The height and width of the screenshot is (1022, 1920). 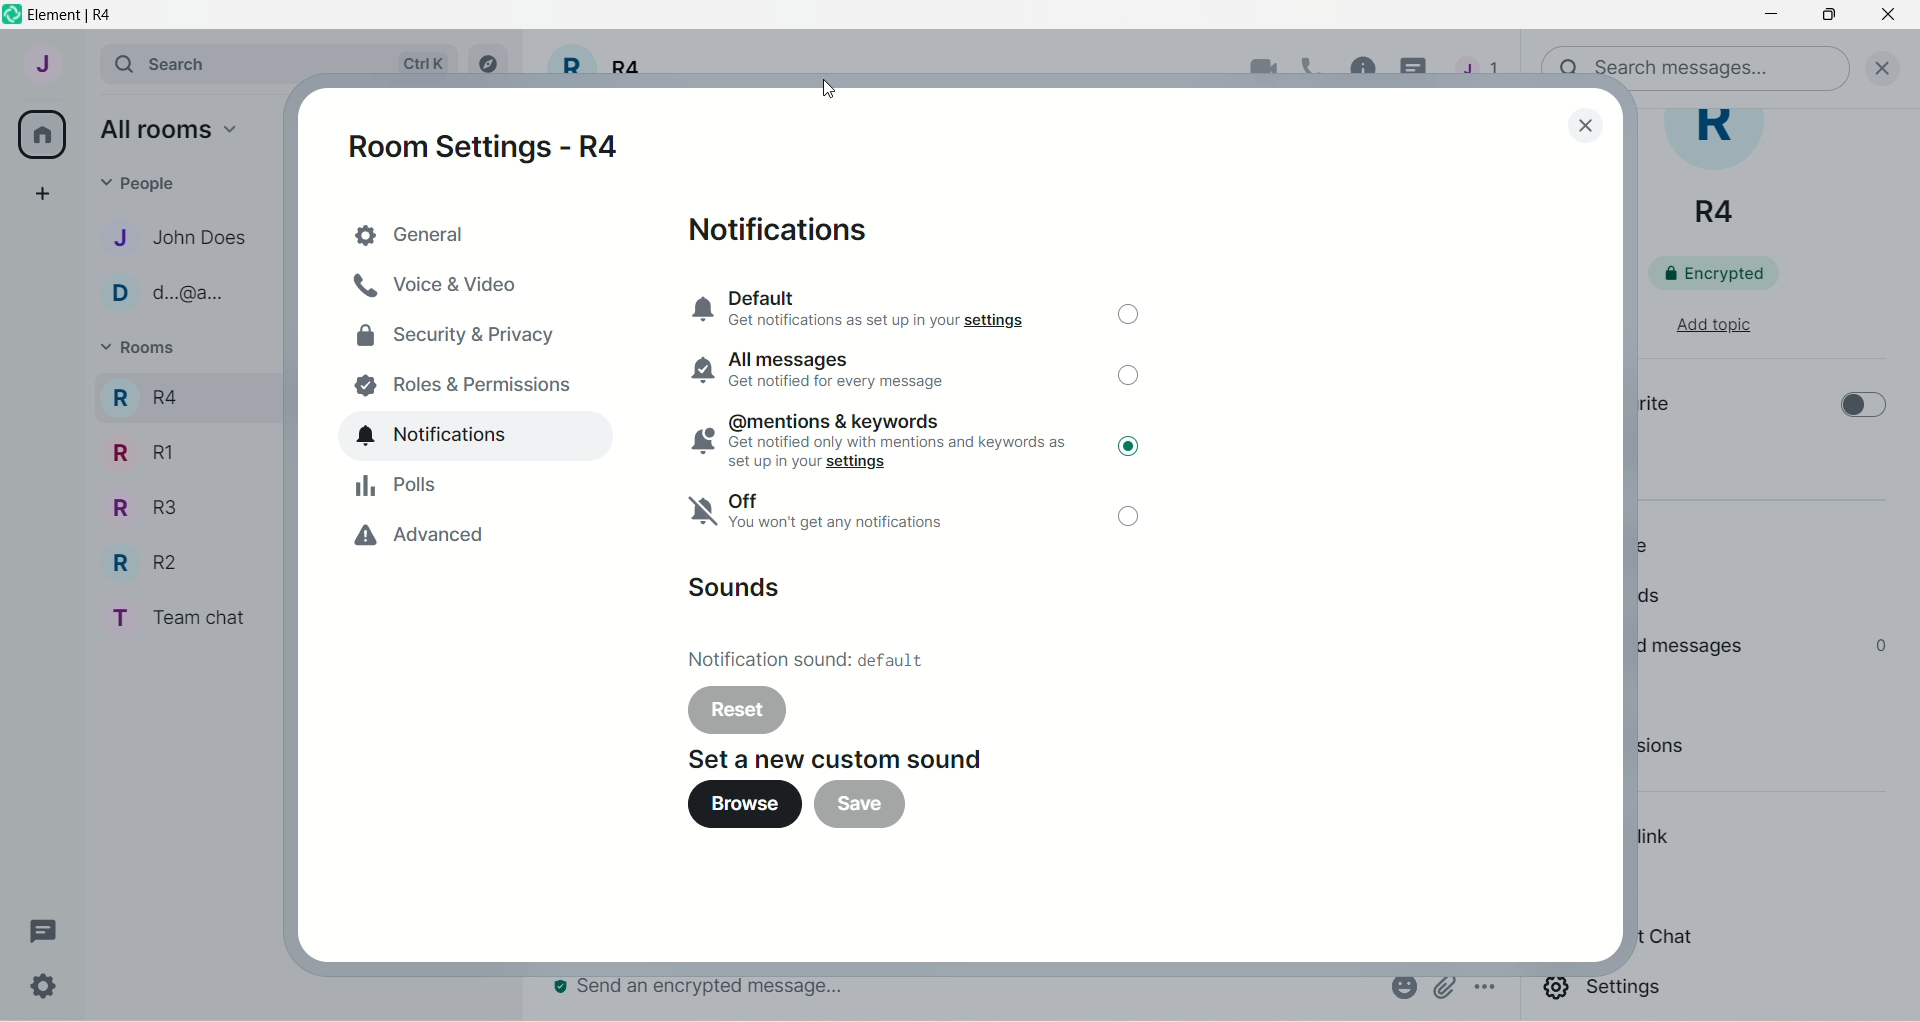 What do you see at coordinates (478, 437) in the screenshot?
I see `notification` at bounding box center [478, 437].